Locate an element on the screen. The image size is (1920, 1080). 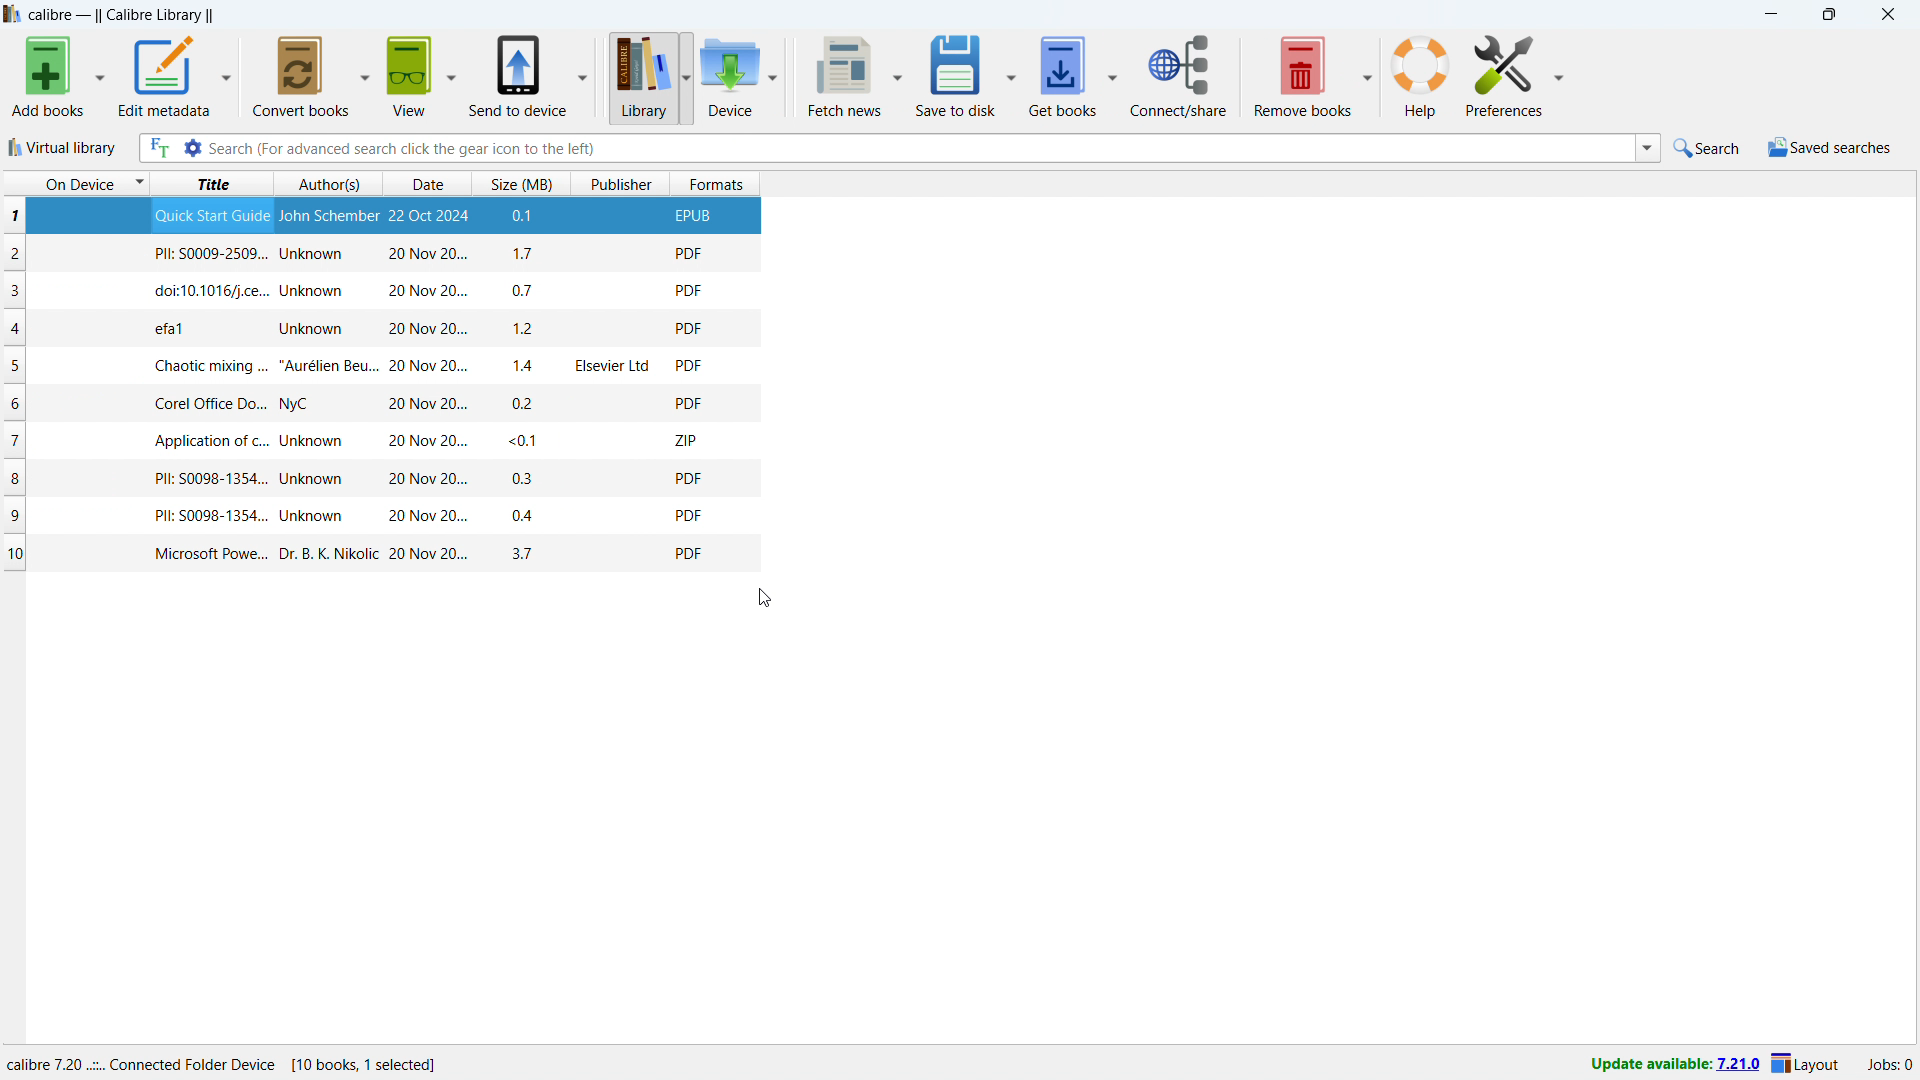
one book entry is located at coordinates (377, 366).